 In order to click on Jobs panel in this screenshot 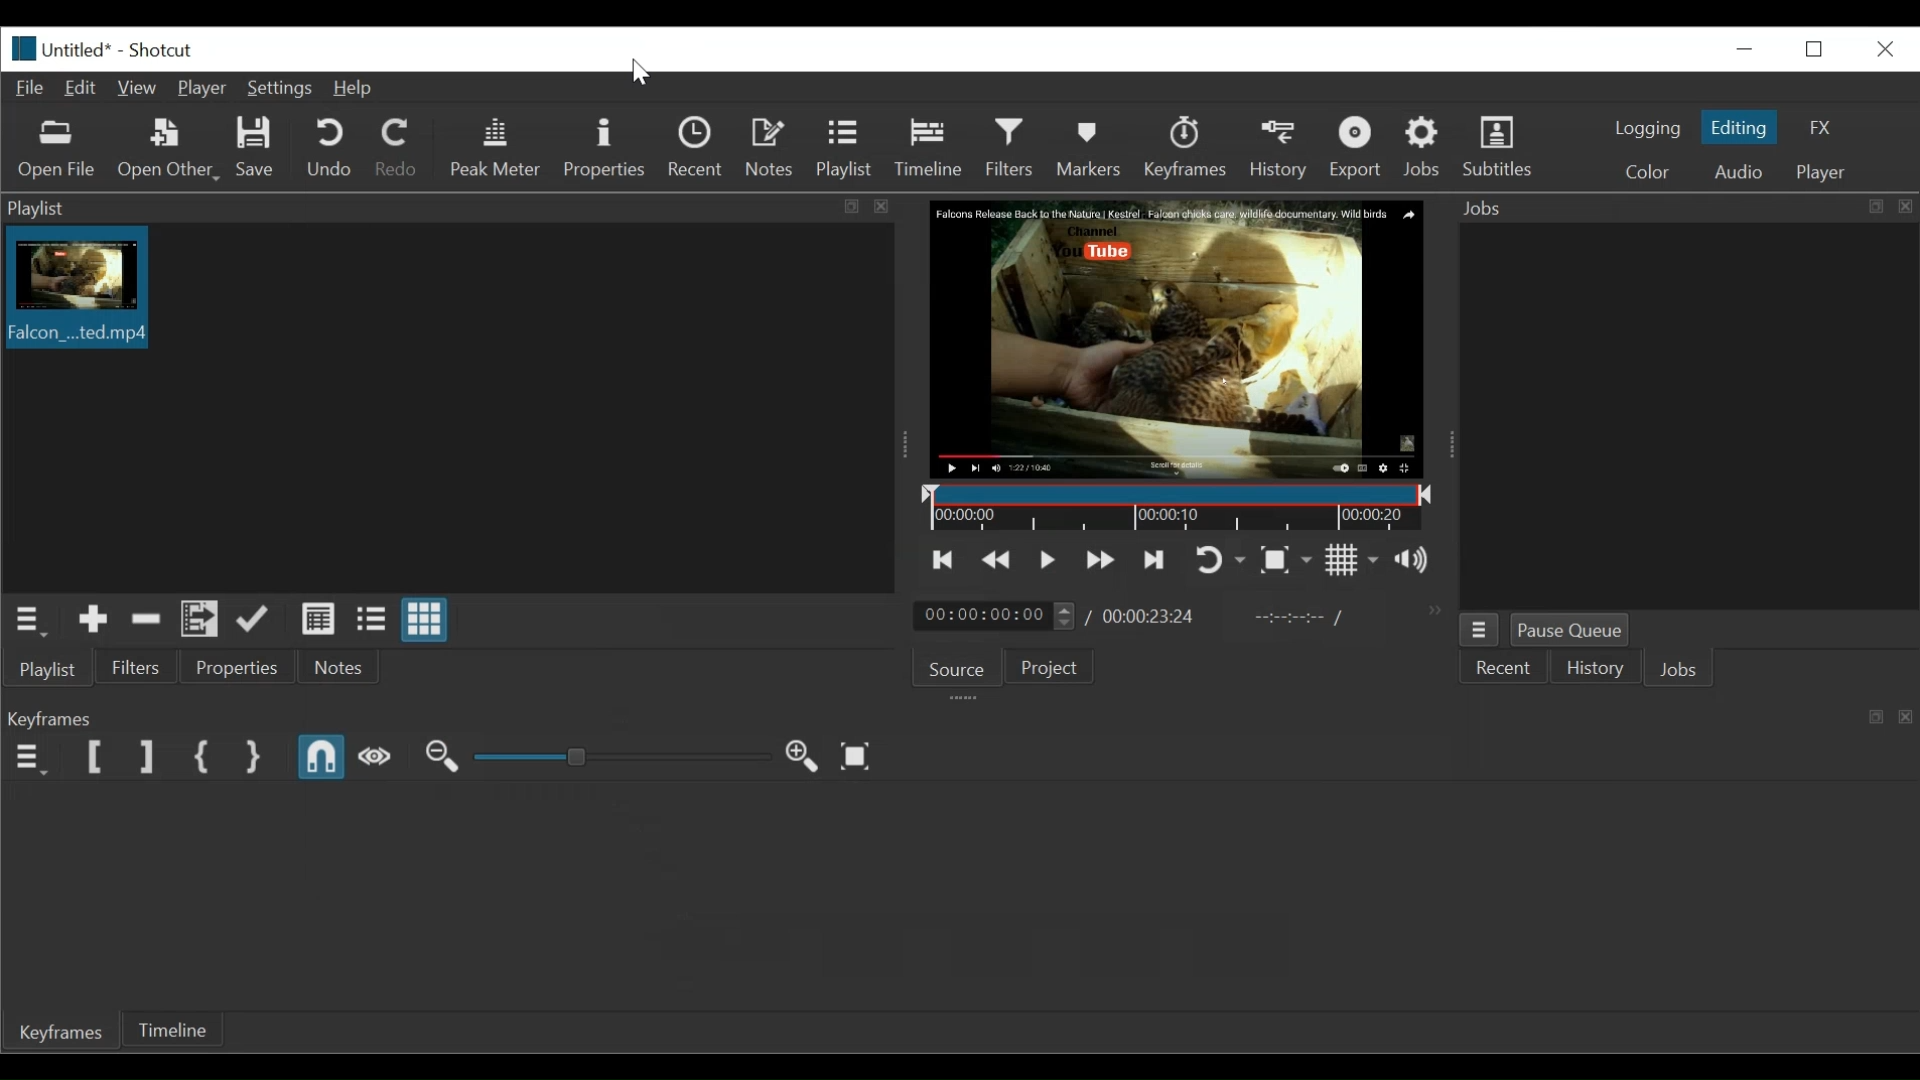, I will do `click(1685, 211)`.